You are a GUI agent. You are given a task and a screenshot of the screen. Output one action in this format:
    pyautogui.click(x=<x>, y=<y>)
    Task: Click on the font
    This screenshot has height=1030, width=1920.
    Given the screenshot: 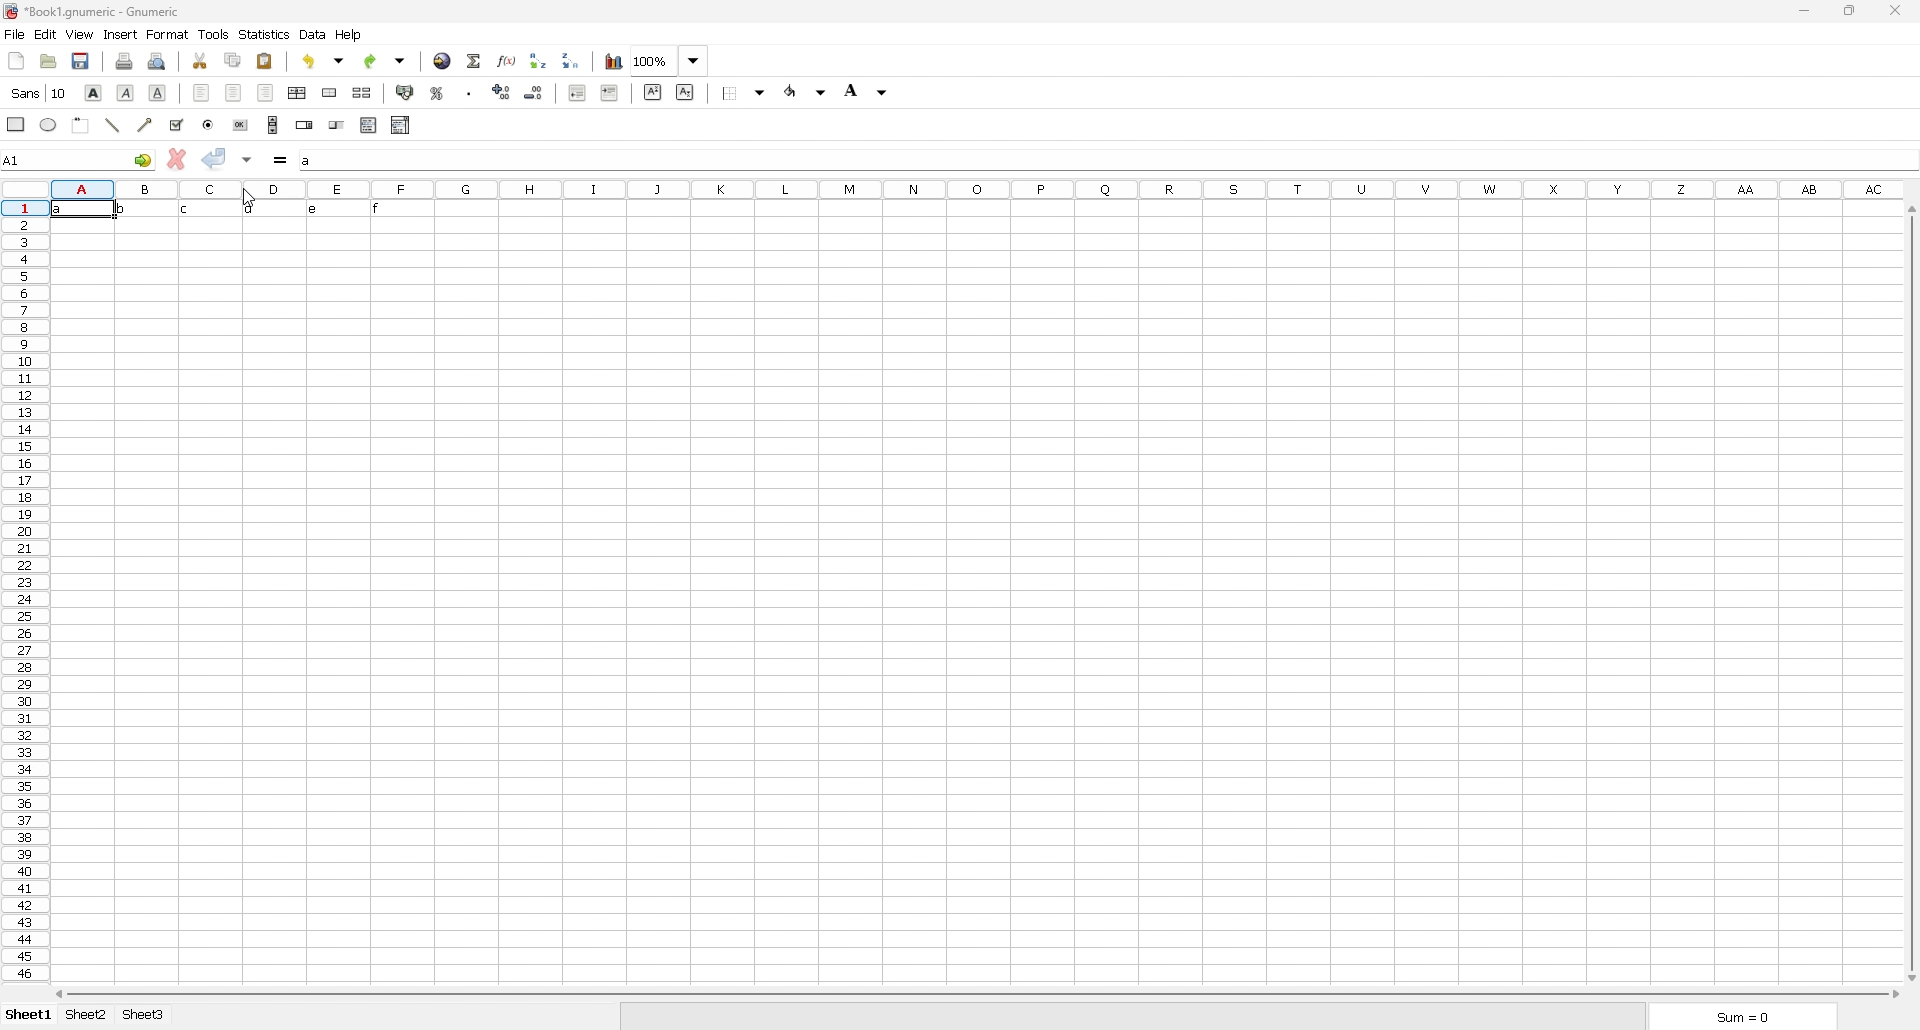 What is the action you would take?
    pyautogui.click(x=41, y=92)
    